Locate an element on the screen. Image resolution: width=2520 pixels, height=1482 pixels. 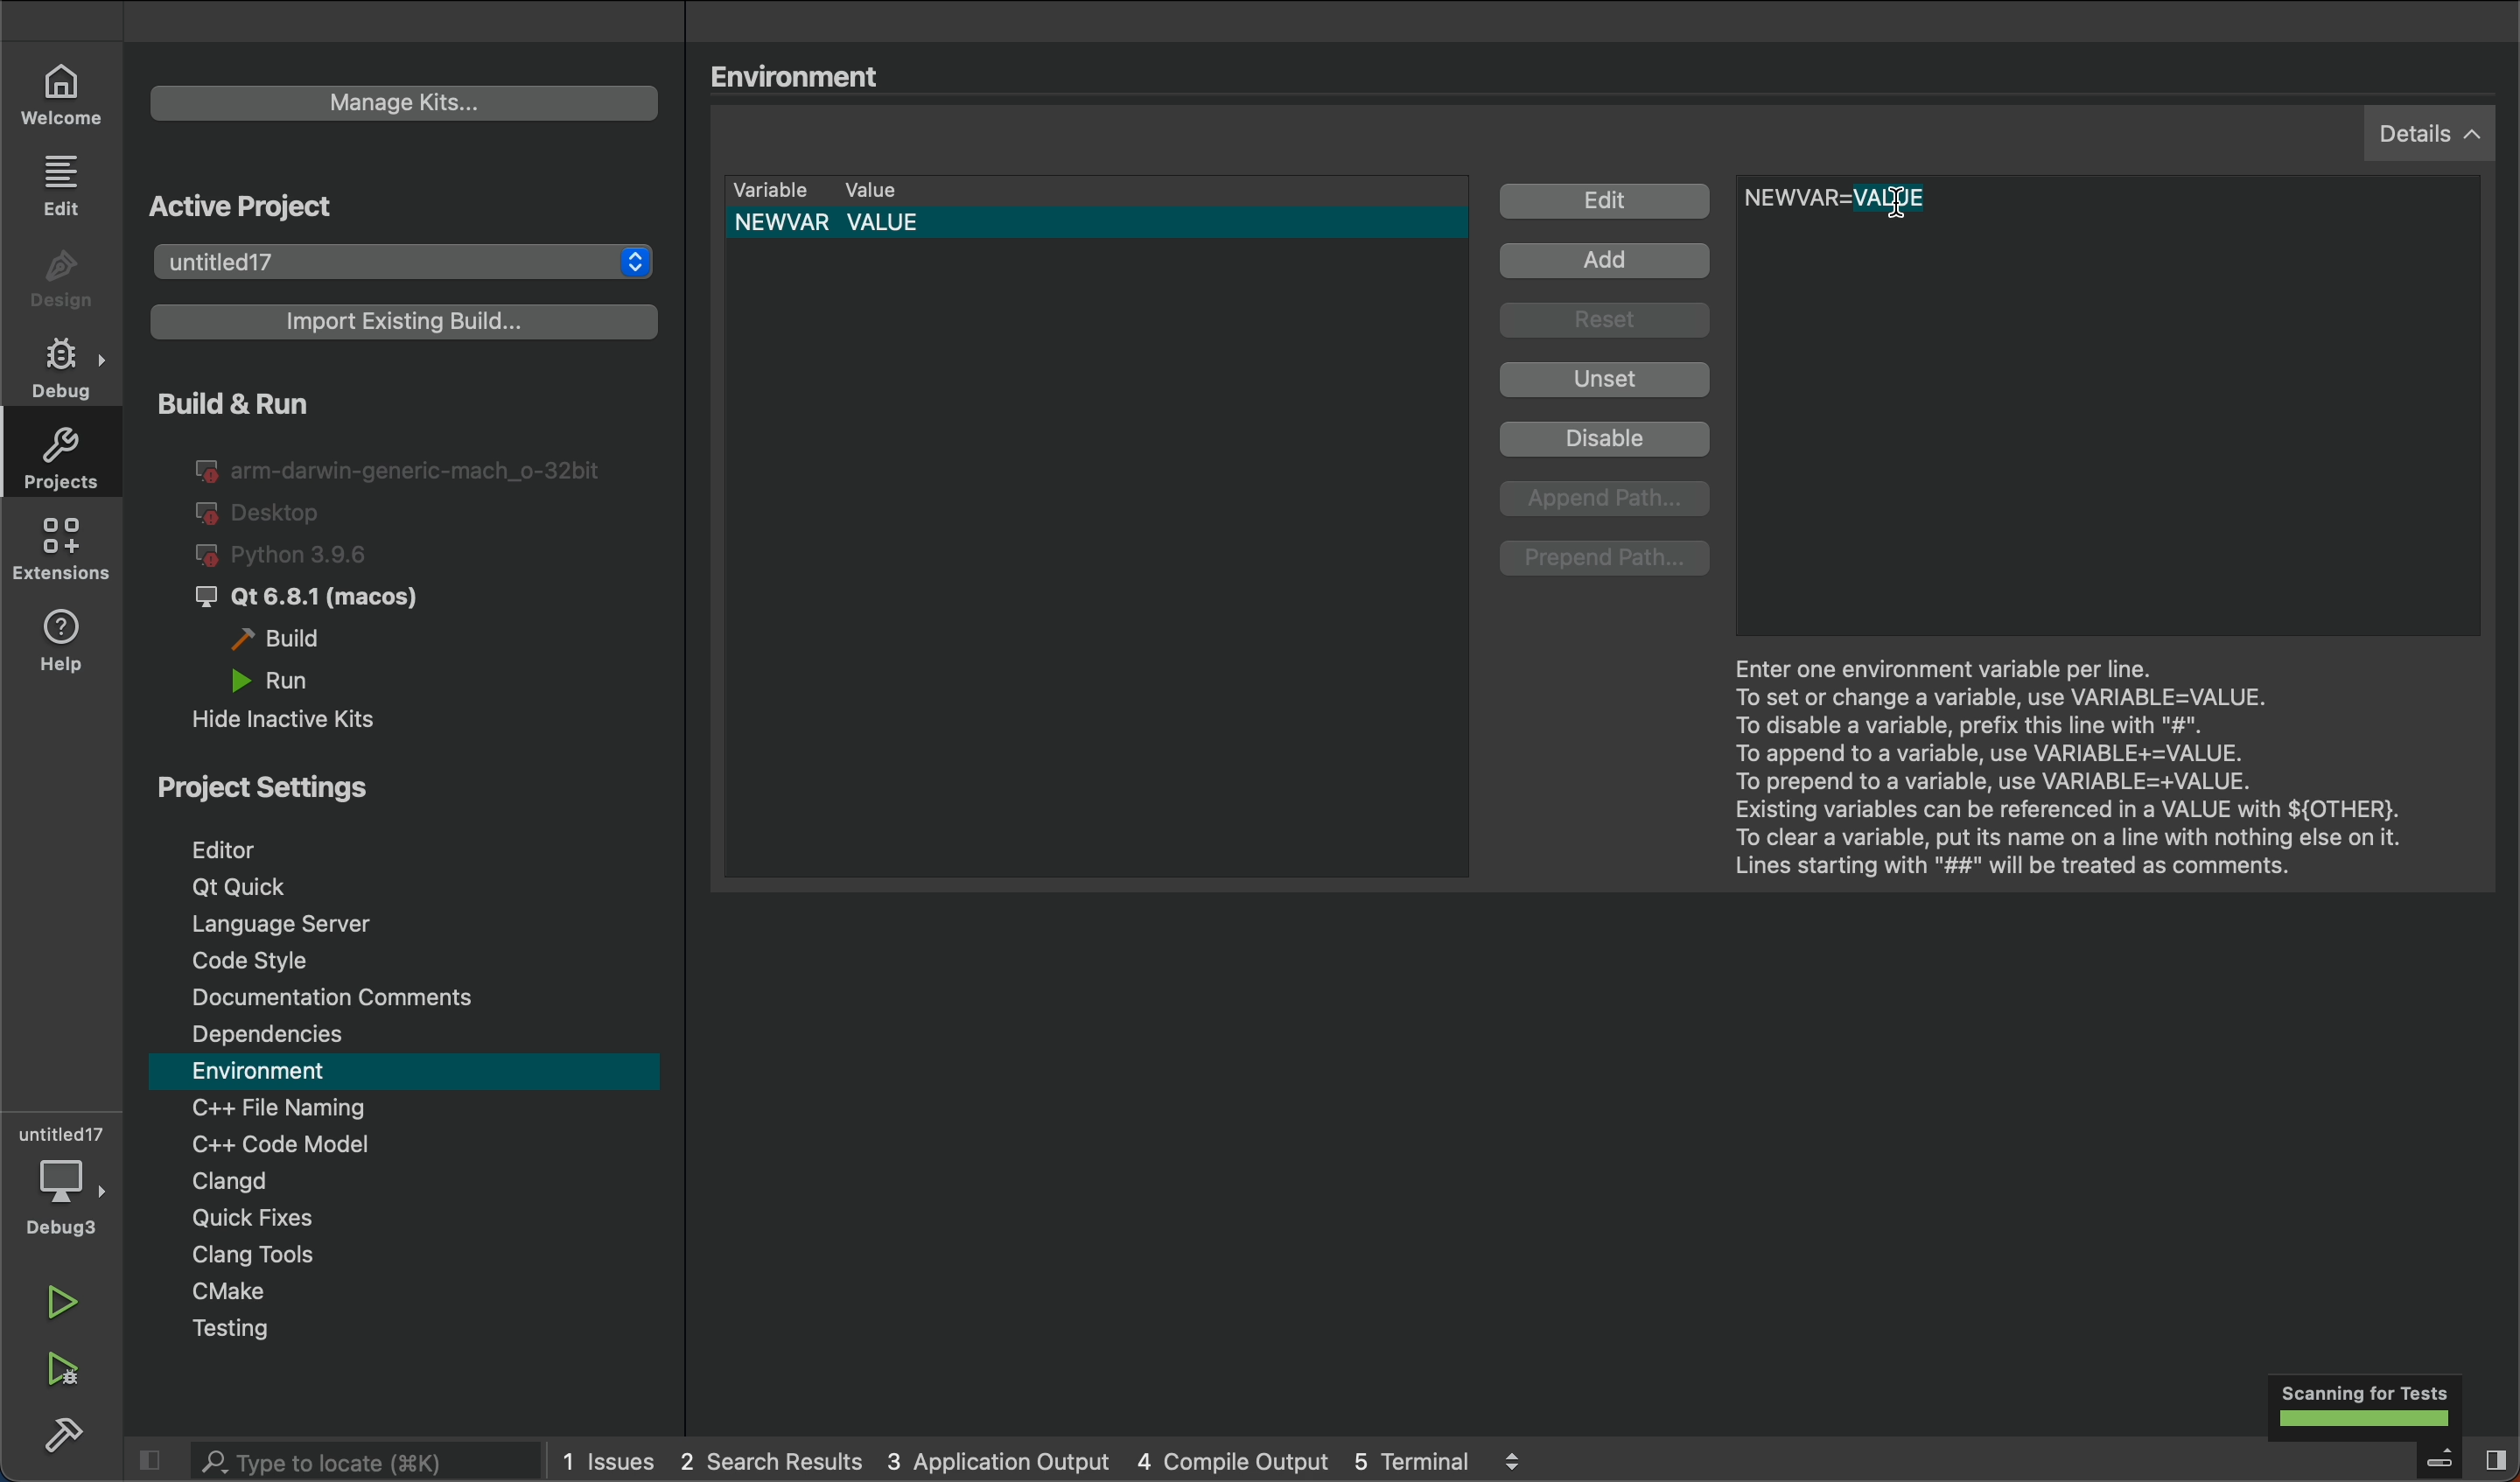
code style is located at coordinates (411, 957).